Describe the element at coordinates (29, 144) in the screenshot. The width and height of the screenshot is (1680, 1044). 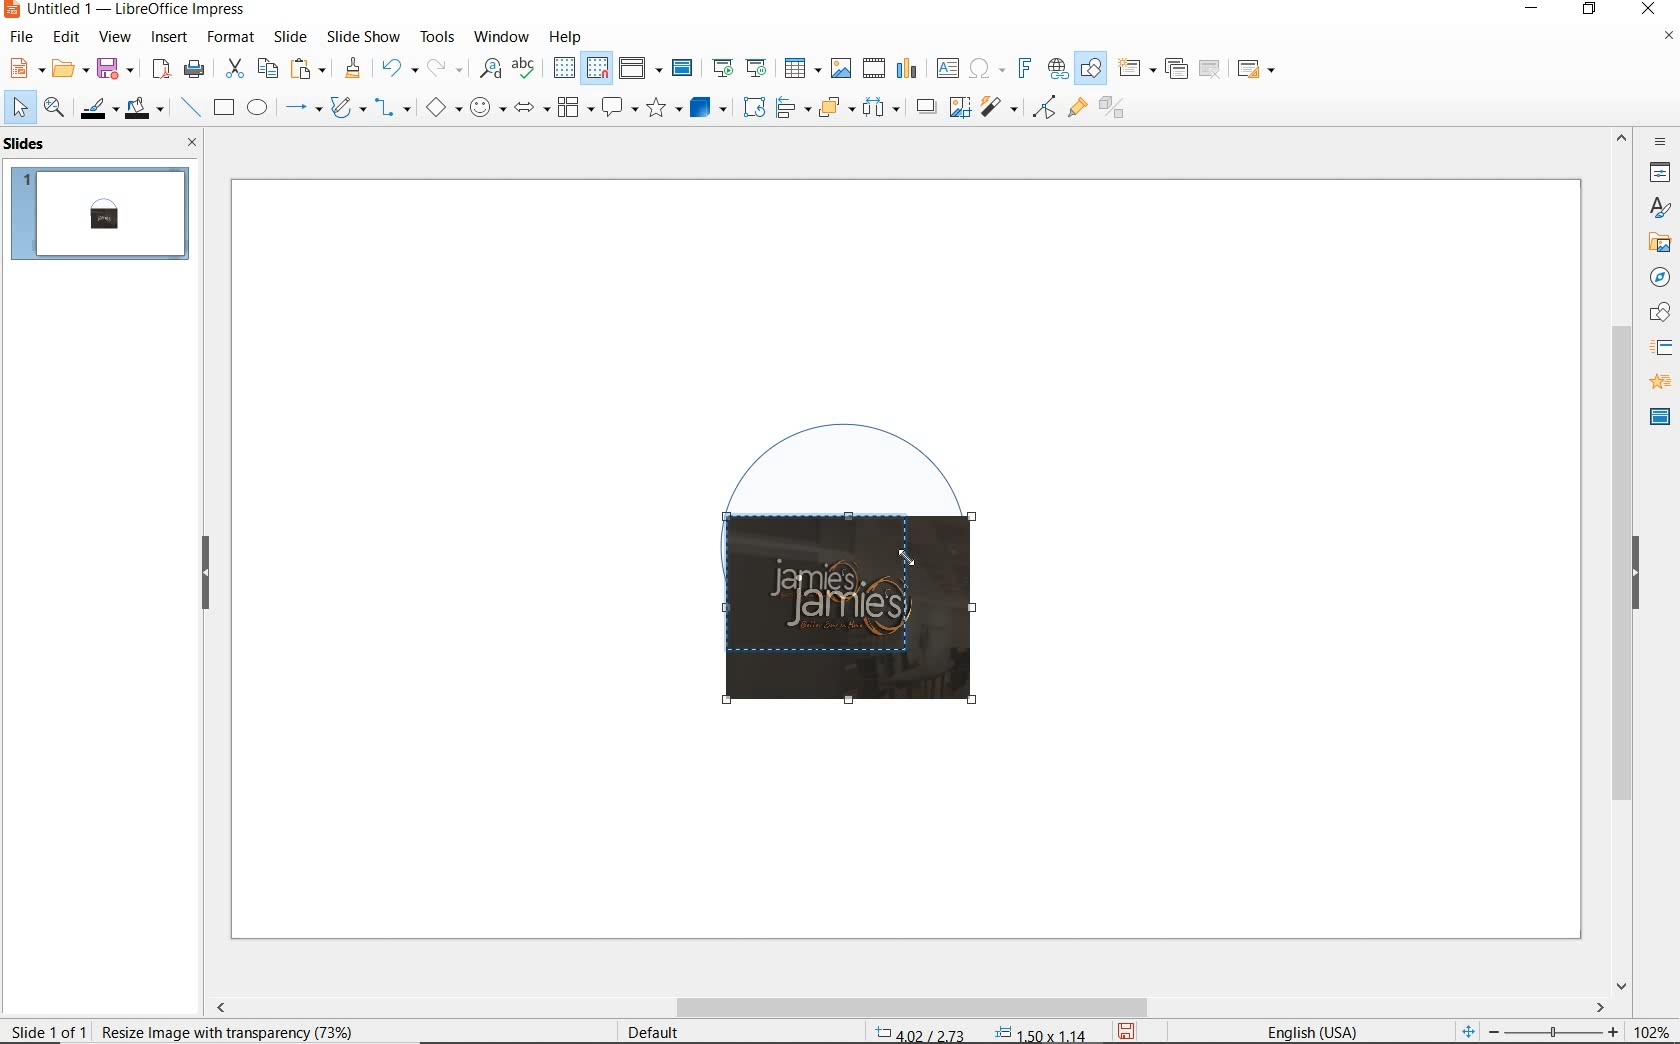
I see `slides` at that location.